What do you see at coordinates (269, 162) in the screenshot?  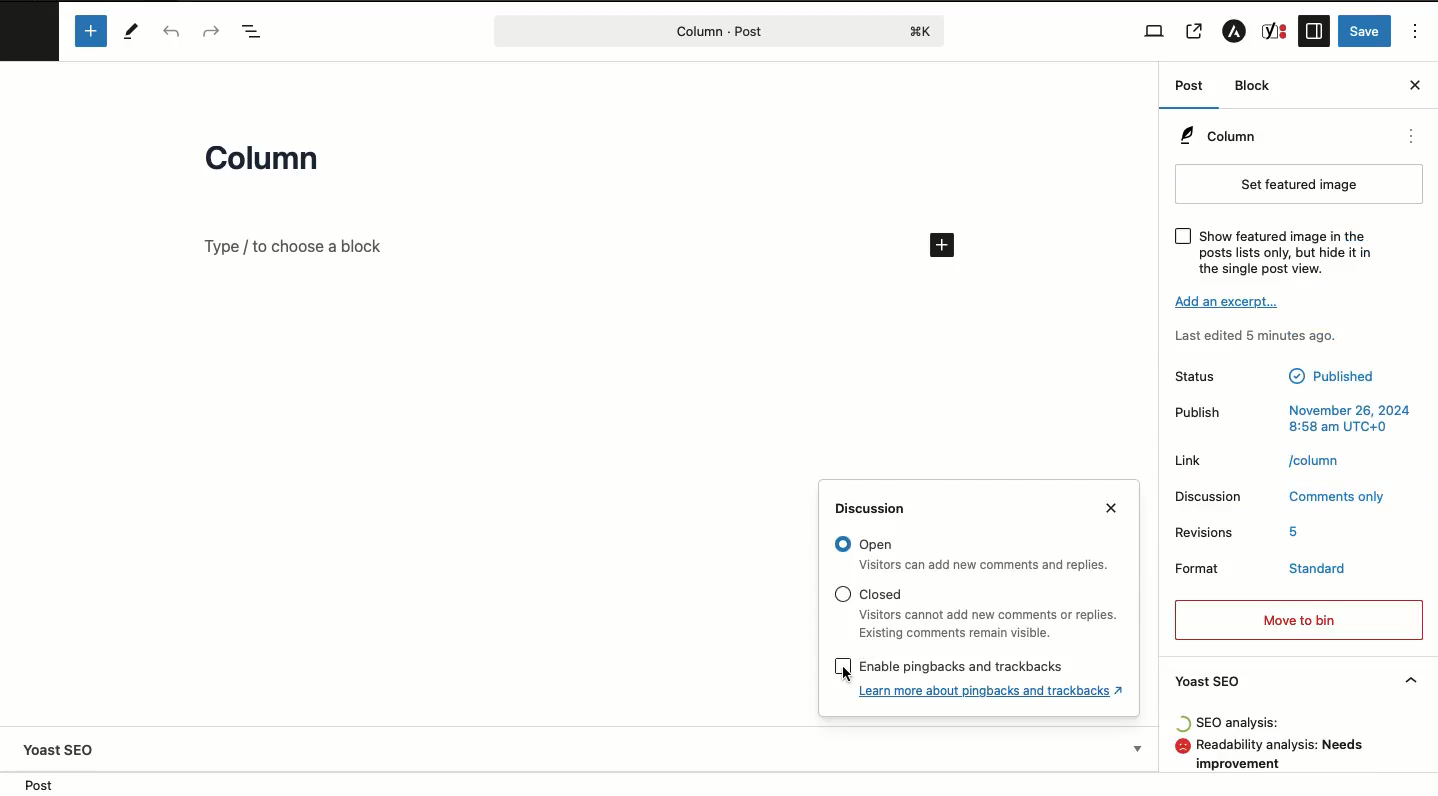 I see `Title` at bounding box center [269, 162].